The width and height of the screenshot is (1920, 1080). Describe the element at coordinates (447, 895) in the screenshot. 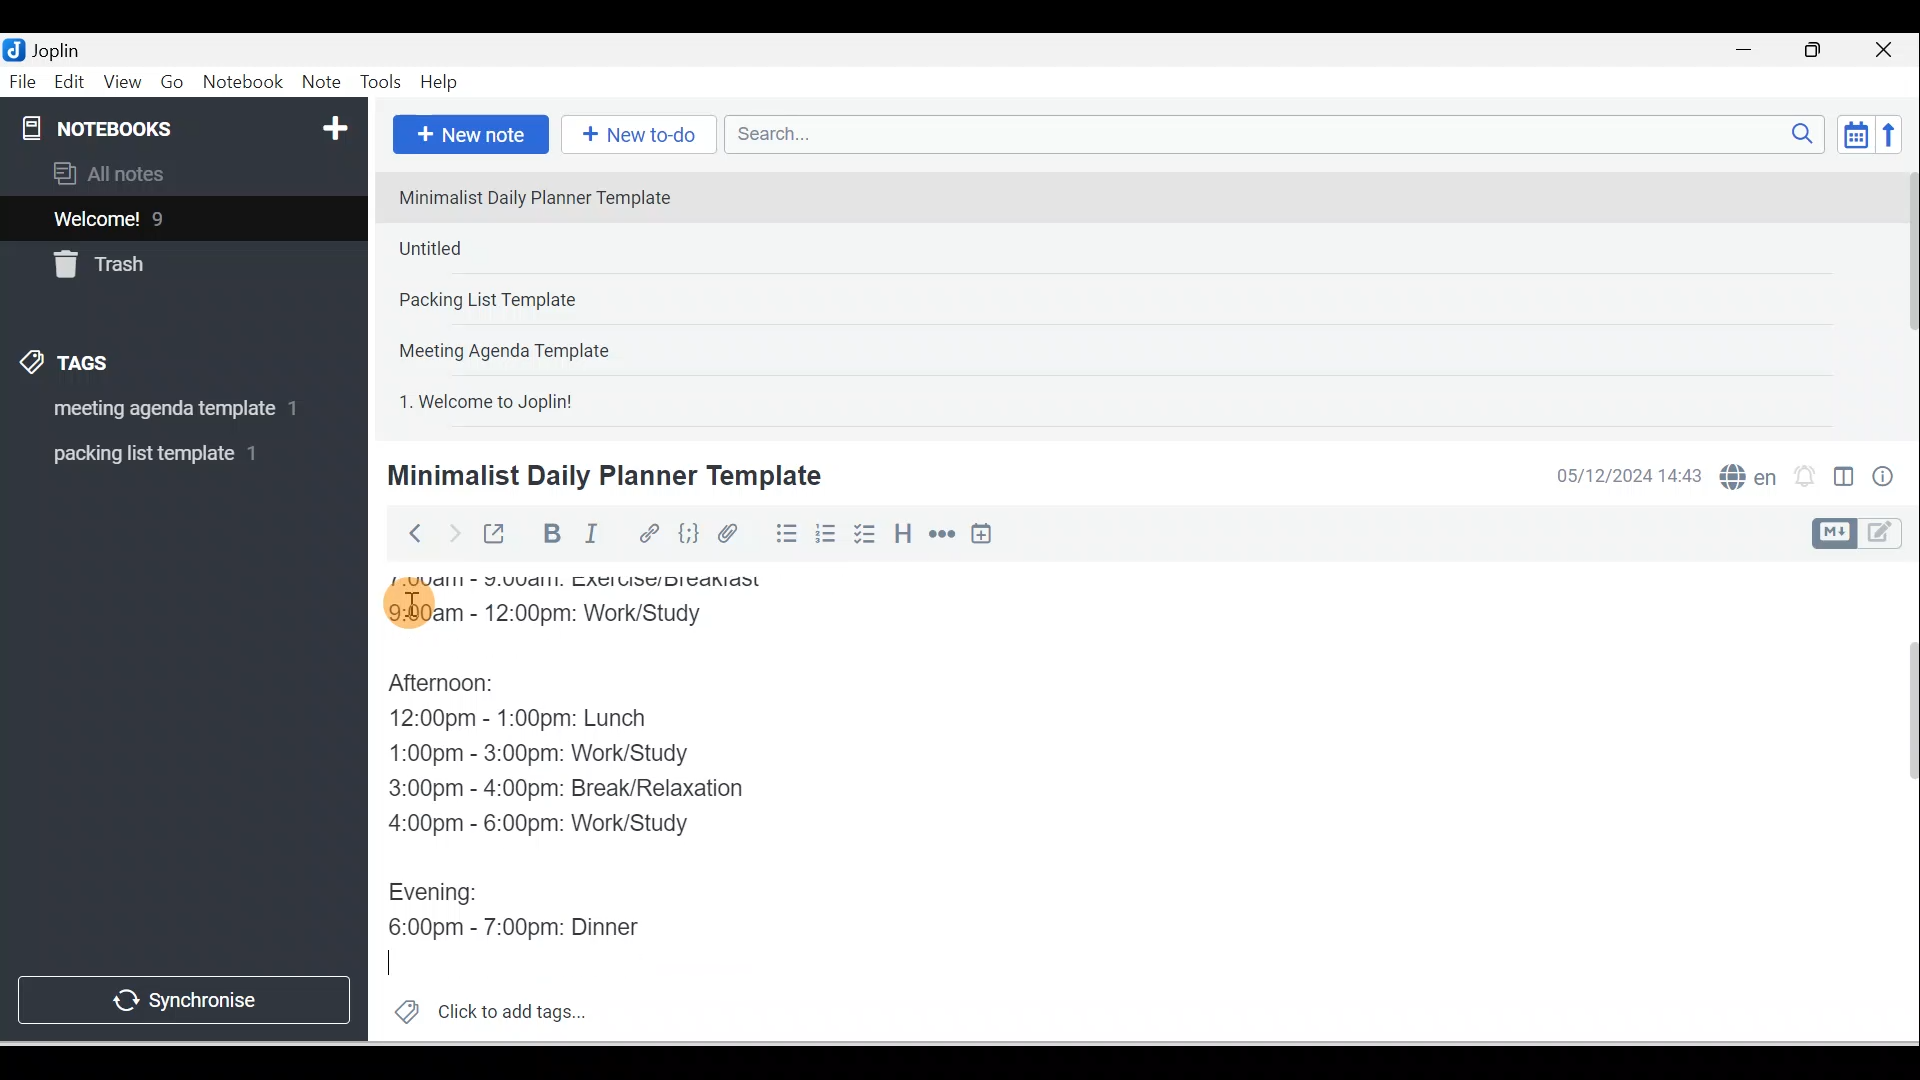

I see `Evening:` at that location.